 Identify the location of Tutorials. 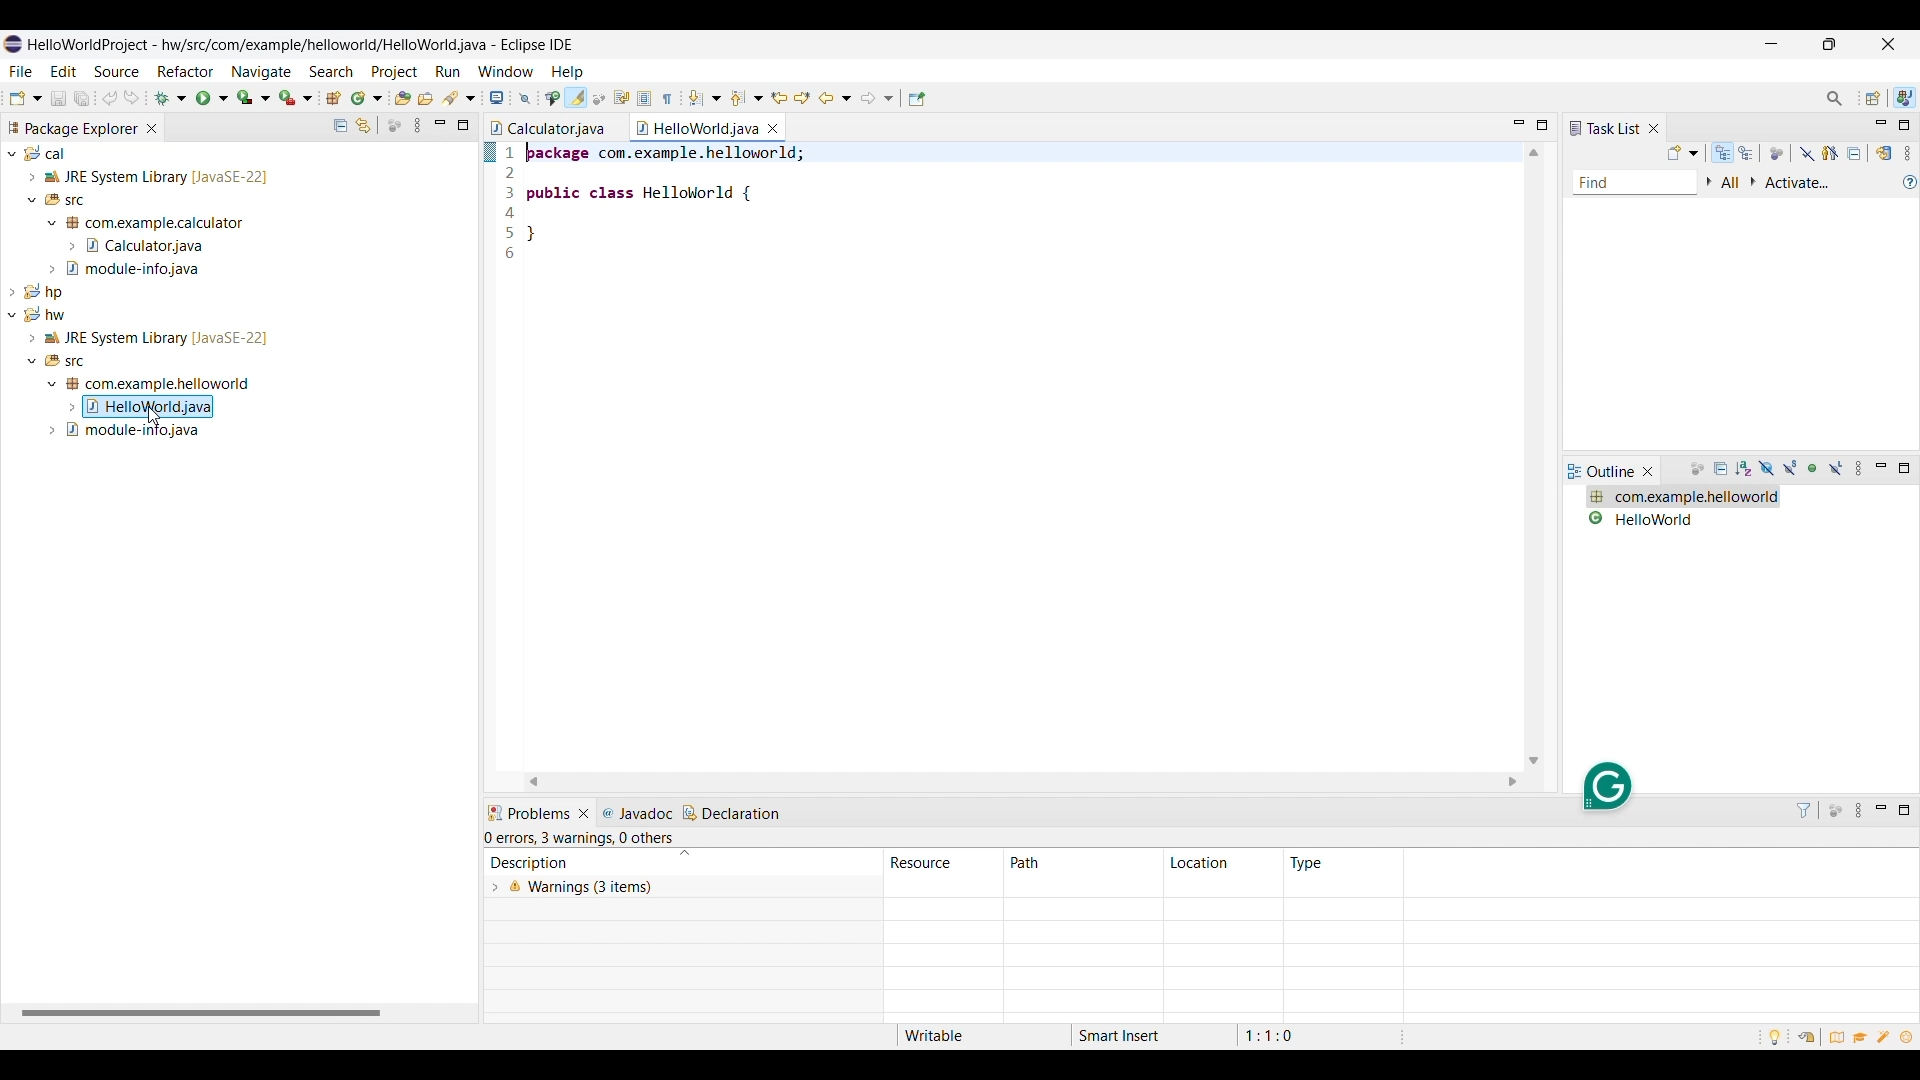
(1862, 1039).